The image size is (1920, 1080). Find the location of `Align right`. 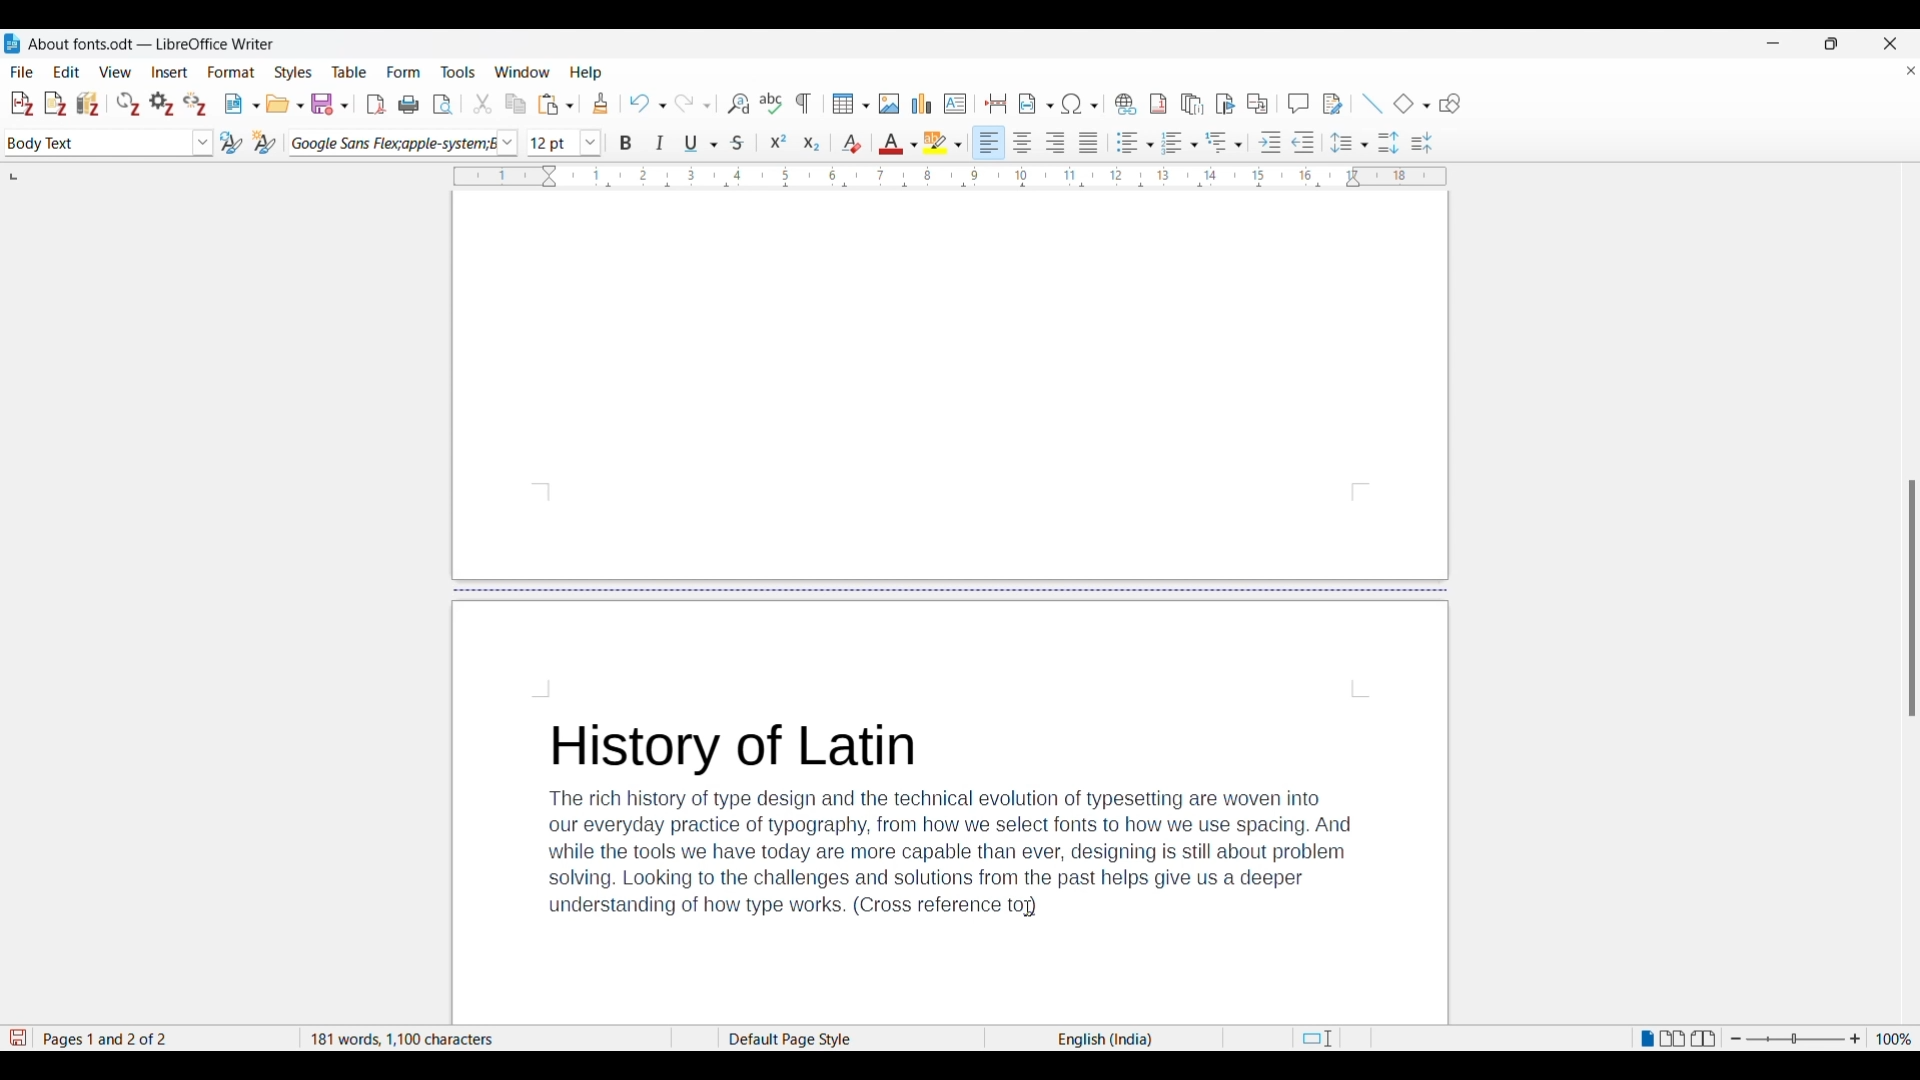

Align right is located at coordinates (1055, 142).